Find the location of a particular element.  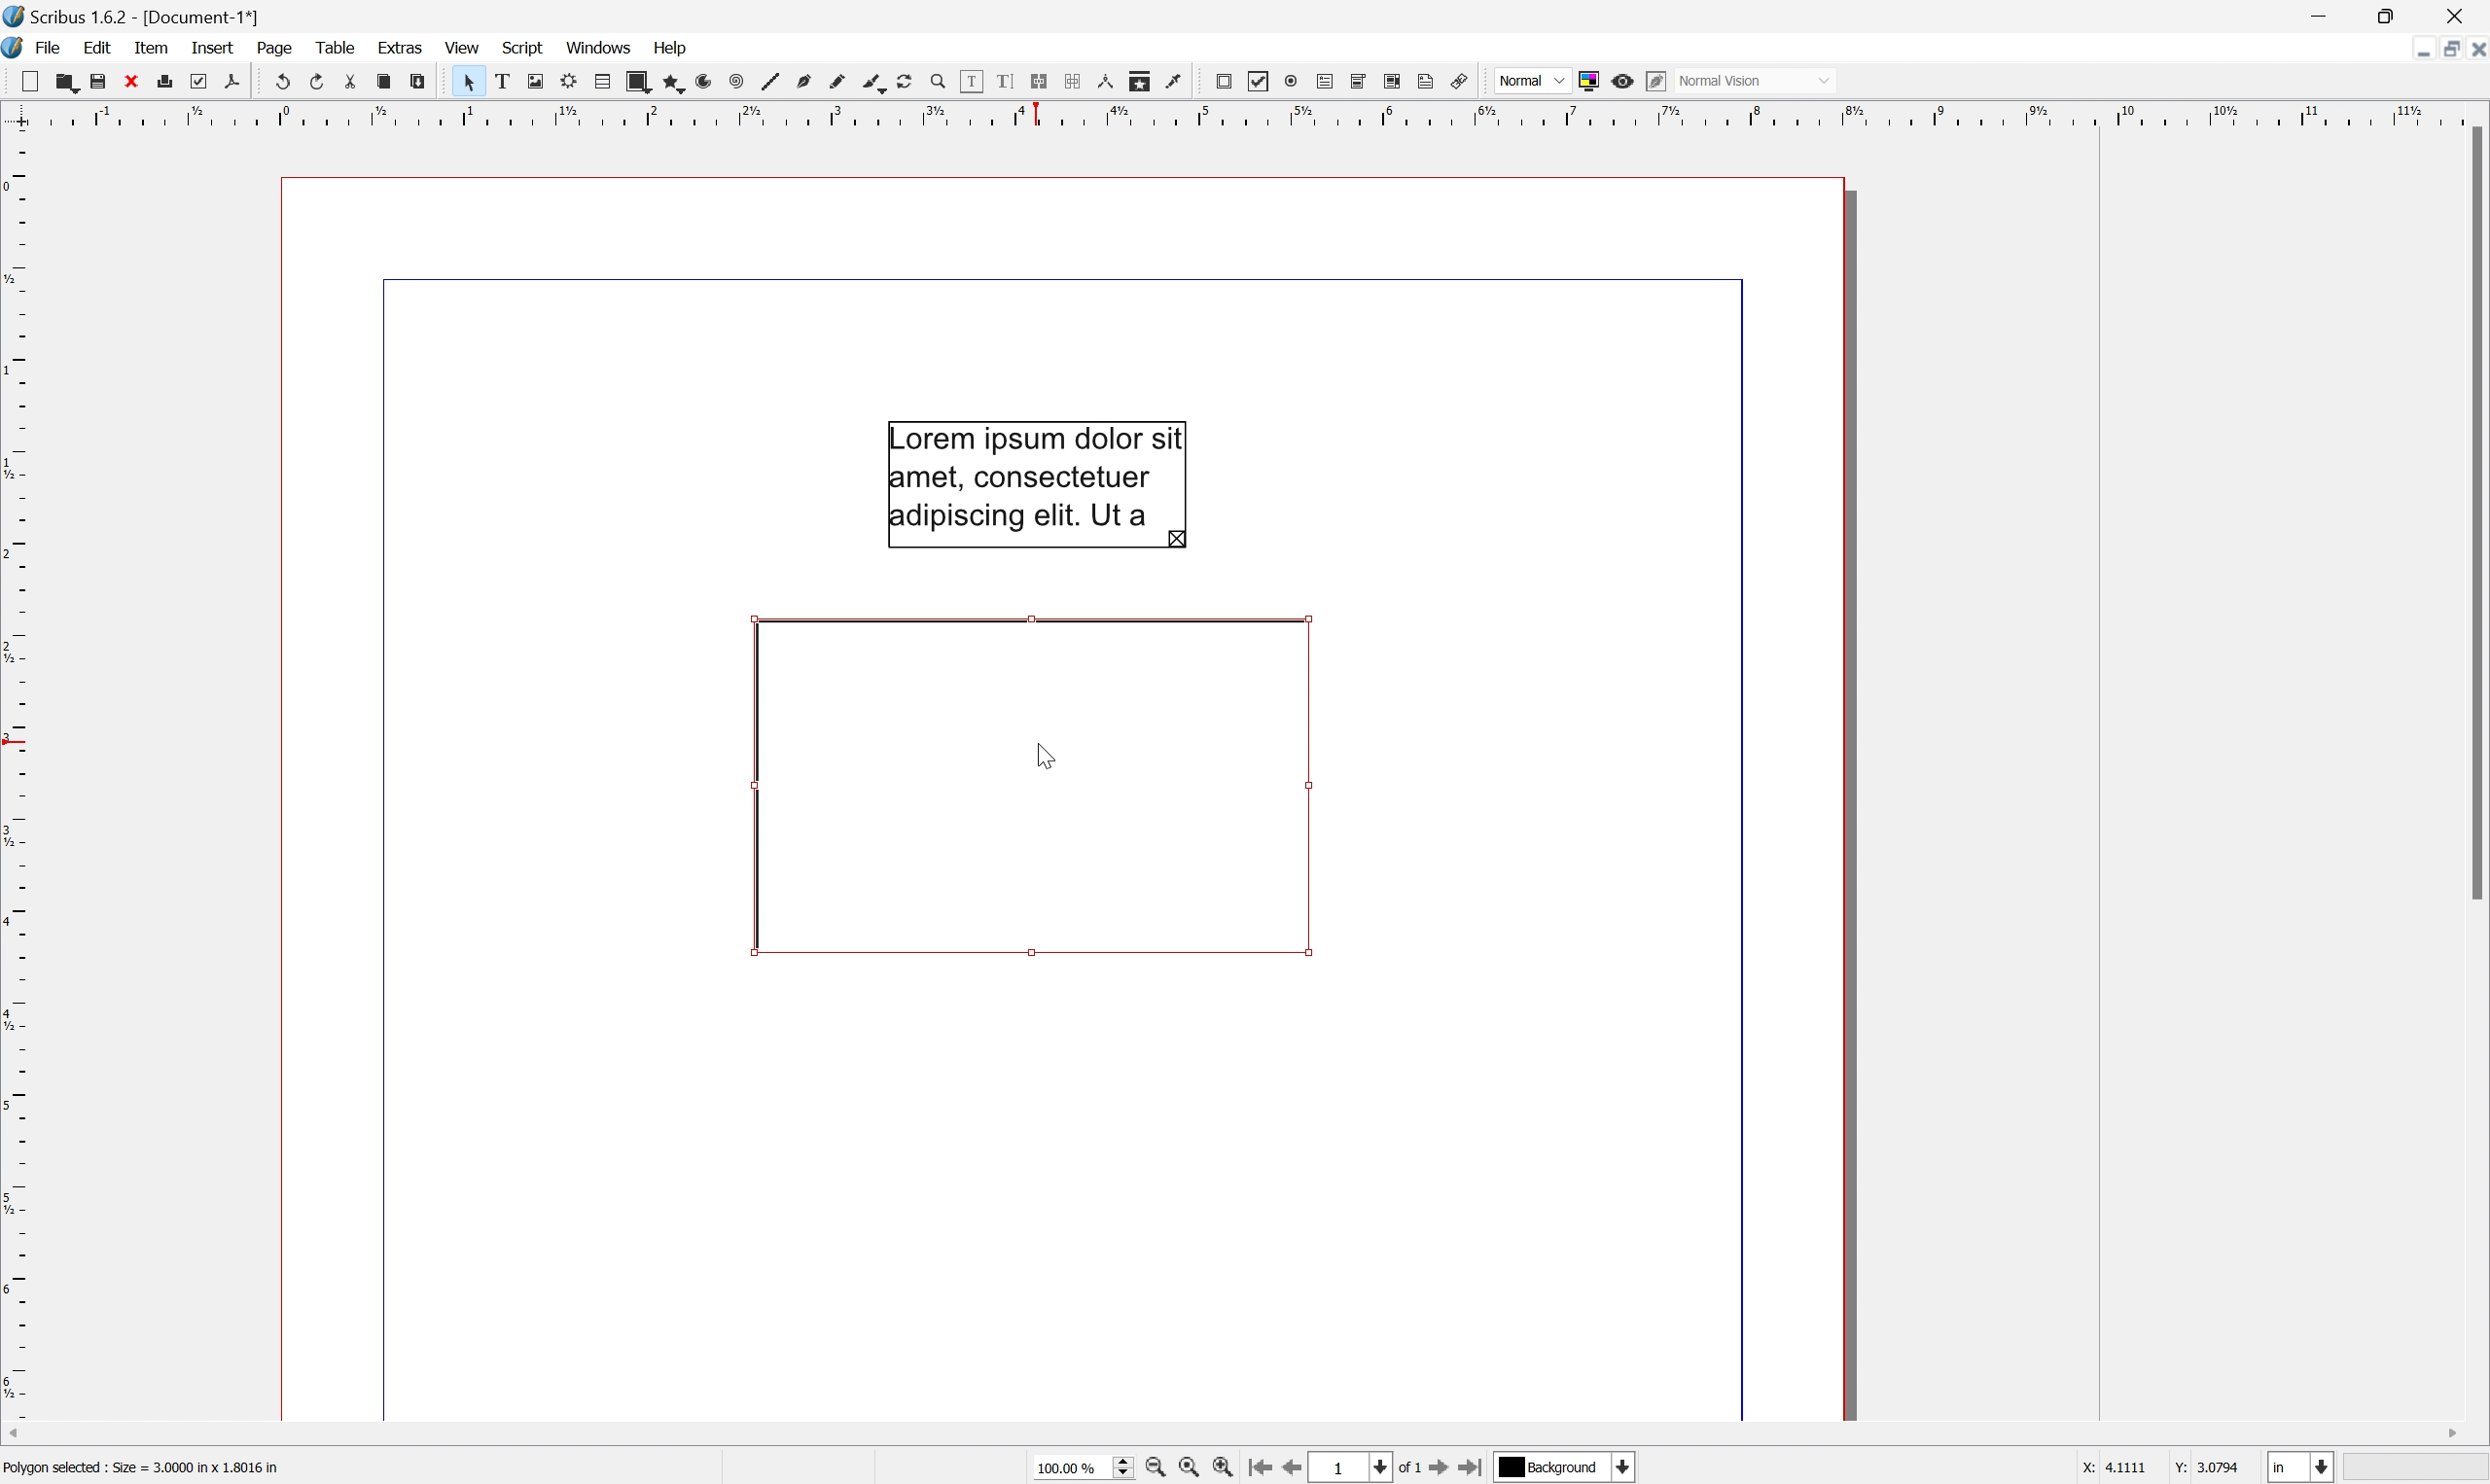

of 1 is located at coordinates (1405, 1469).